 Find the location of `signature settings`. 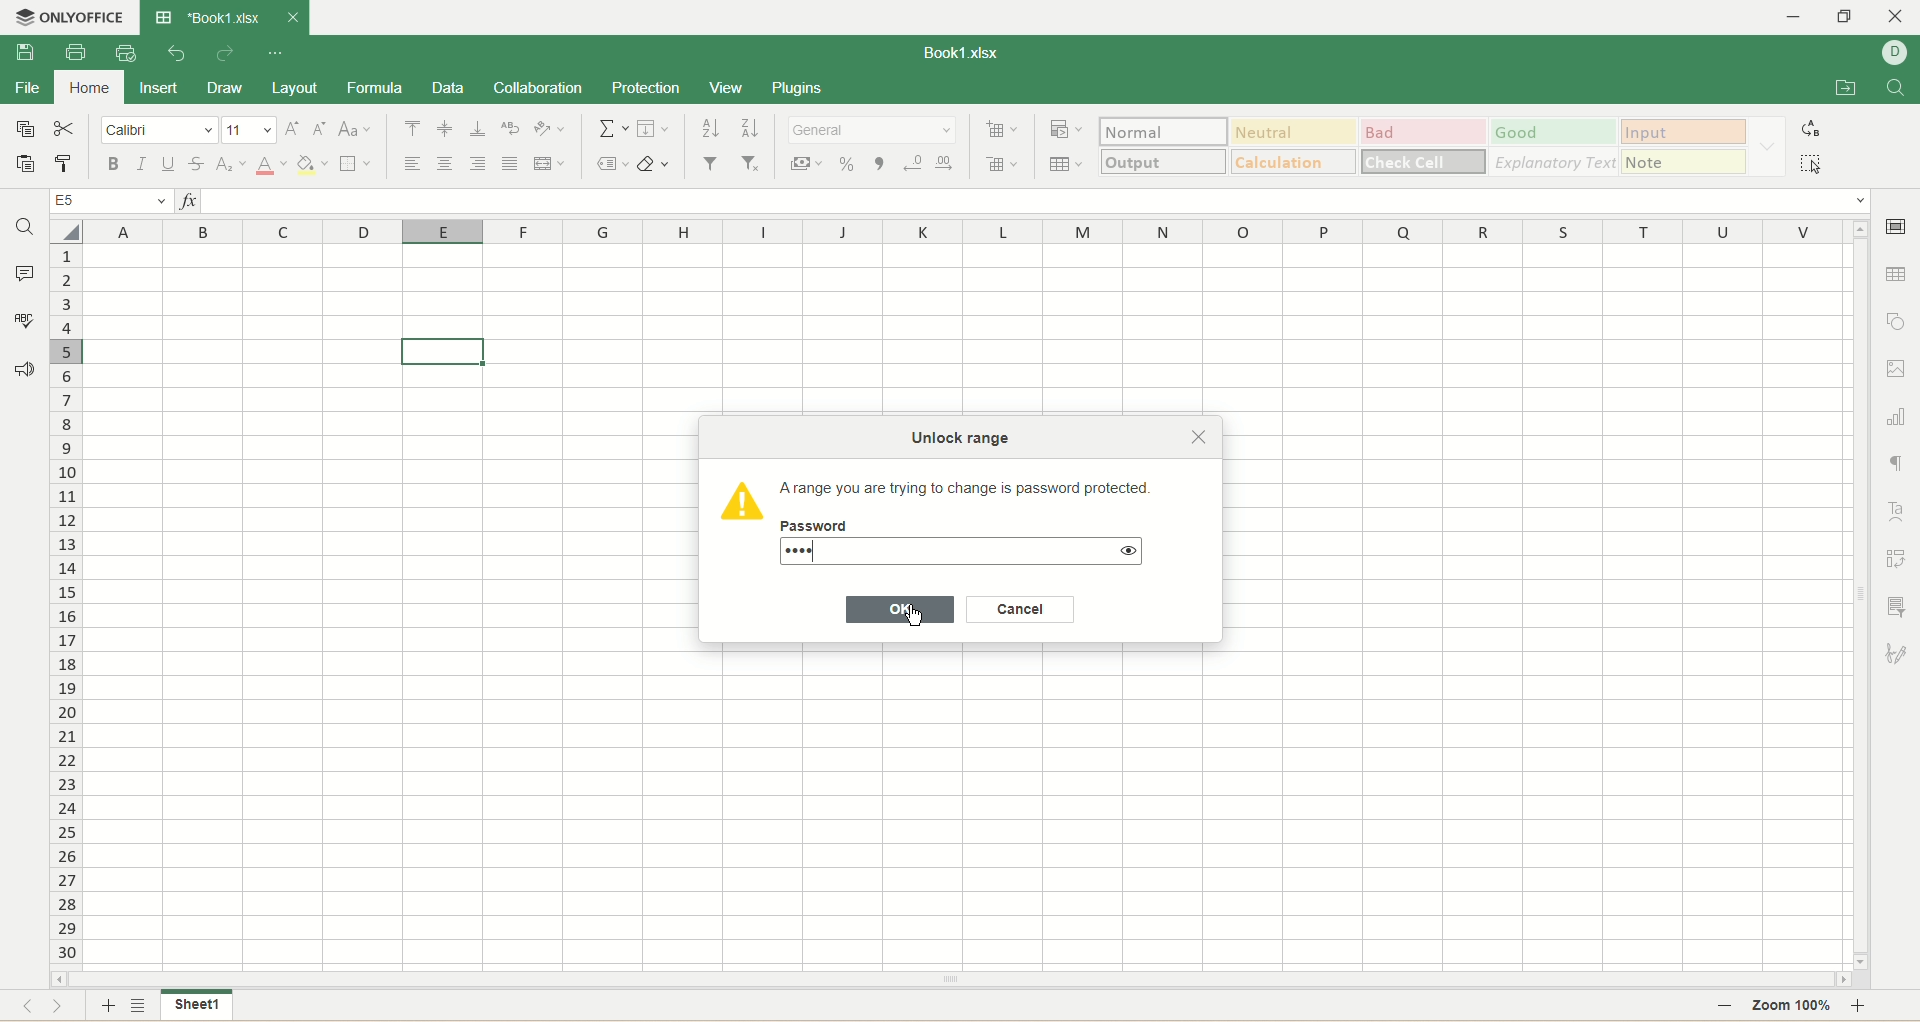

signature settings is located at coordinates (1898, 654).